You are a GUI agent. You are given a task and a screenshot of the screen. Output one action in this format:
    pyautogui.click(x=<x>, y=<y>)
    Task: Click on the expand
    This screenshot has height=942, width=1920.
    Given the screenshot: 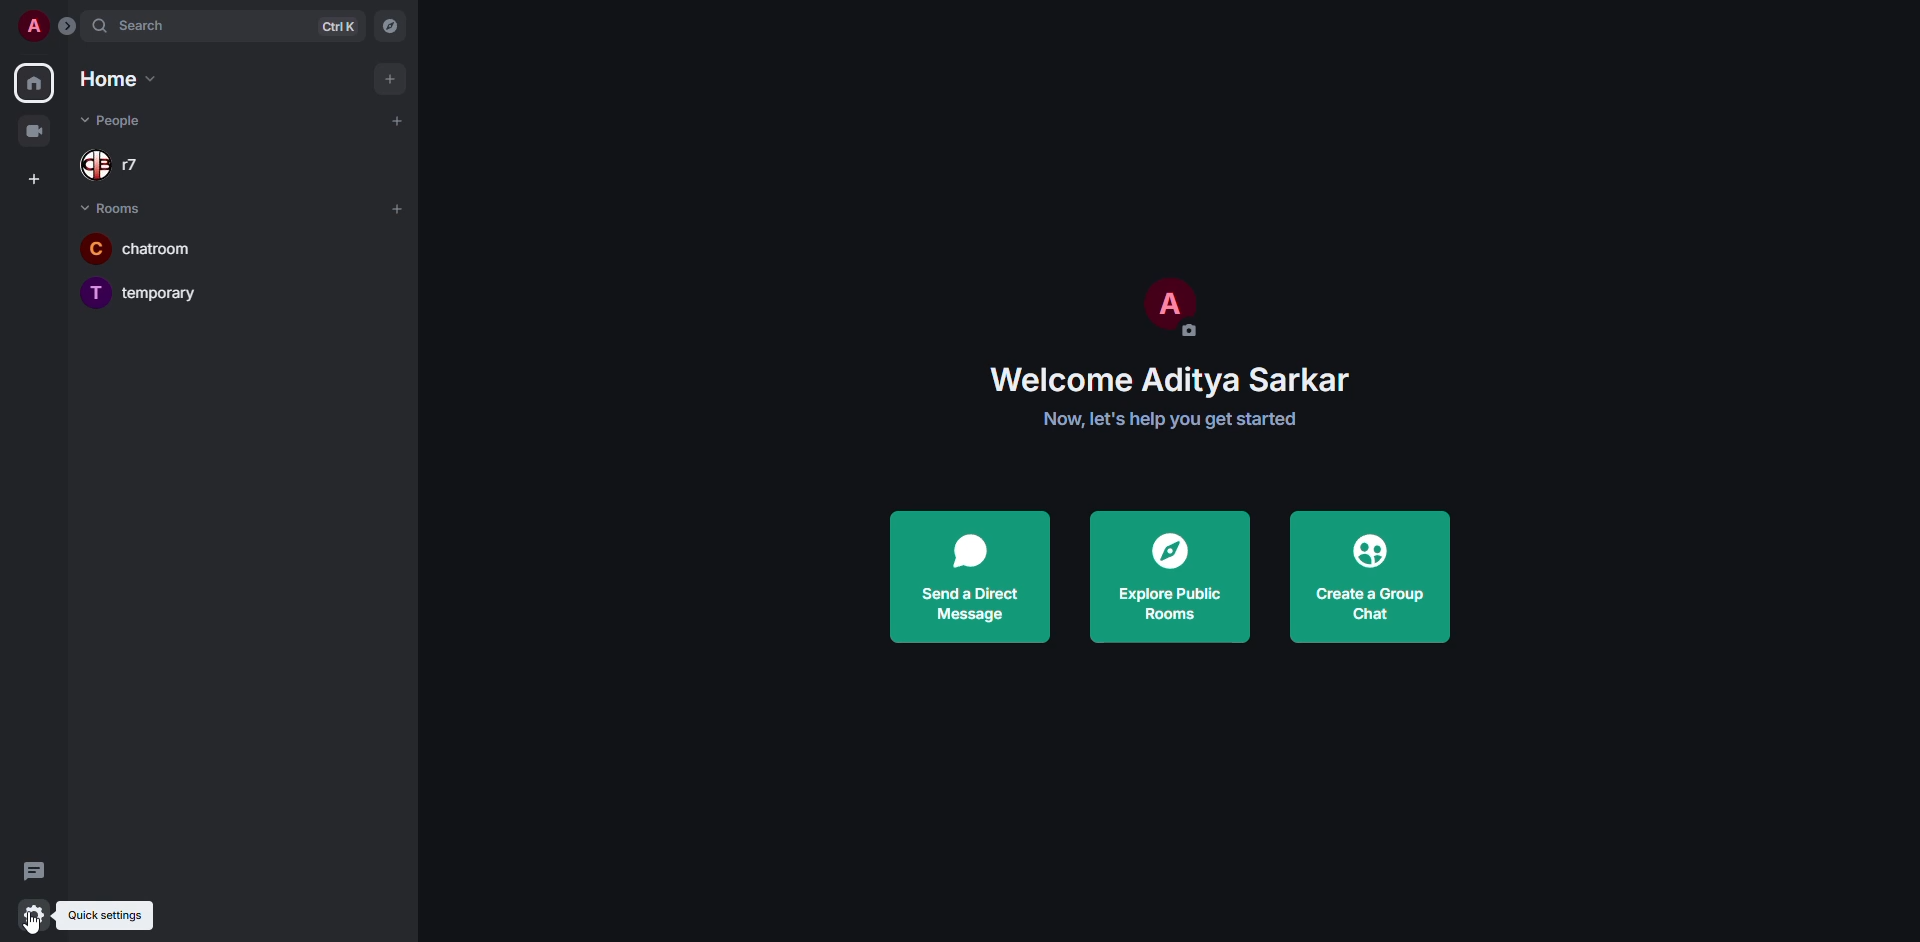 What is the action you would take?
    pyautogui.click(x=66, y=26)
    